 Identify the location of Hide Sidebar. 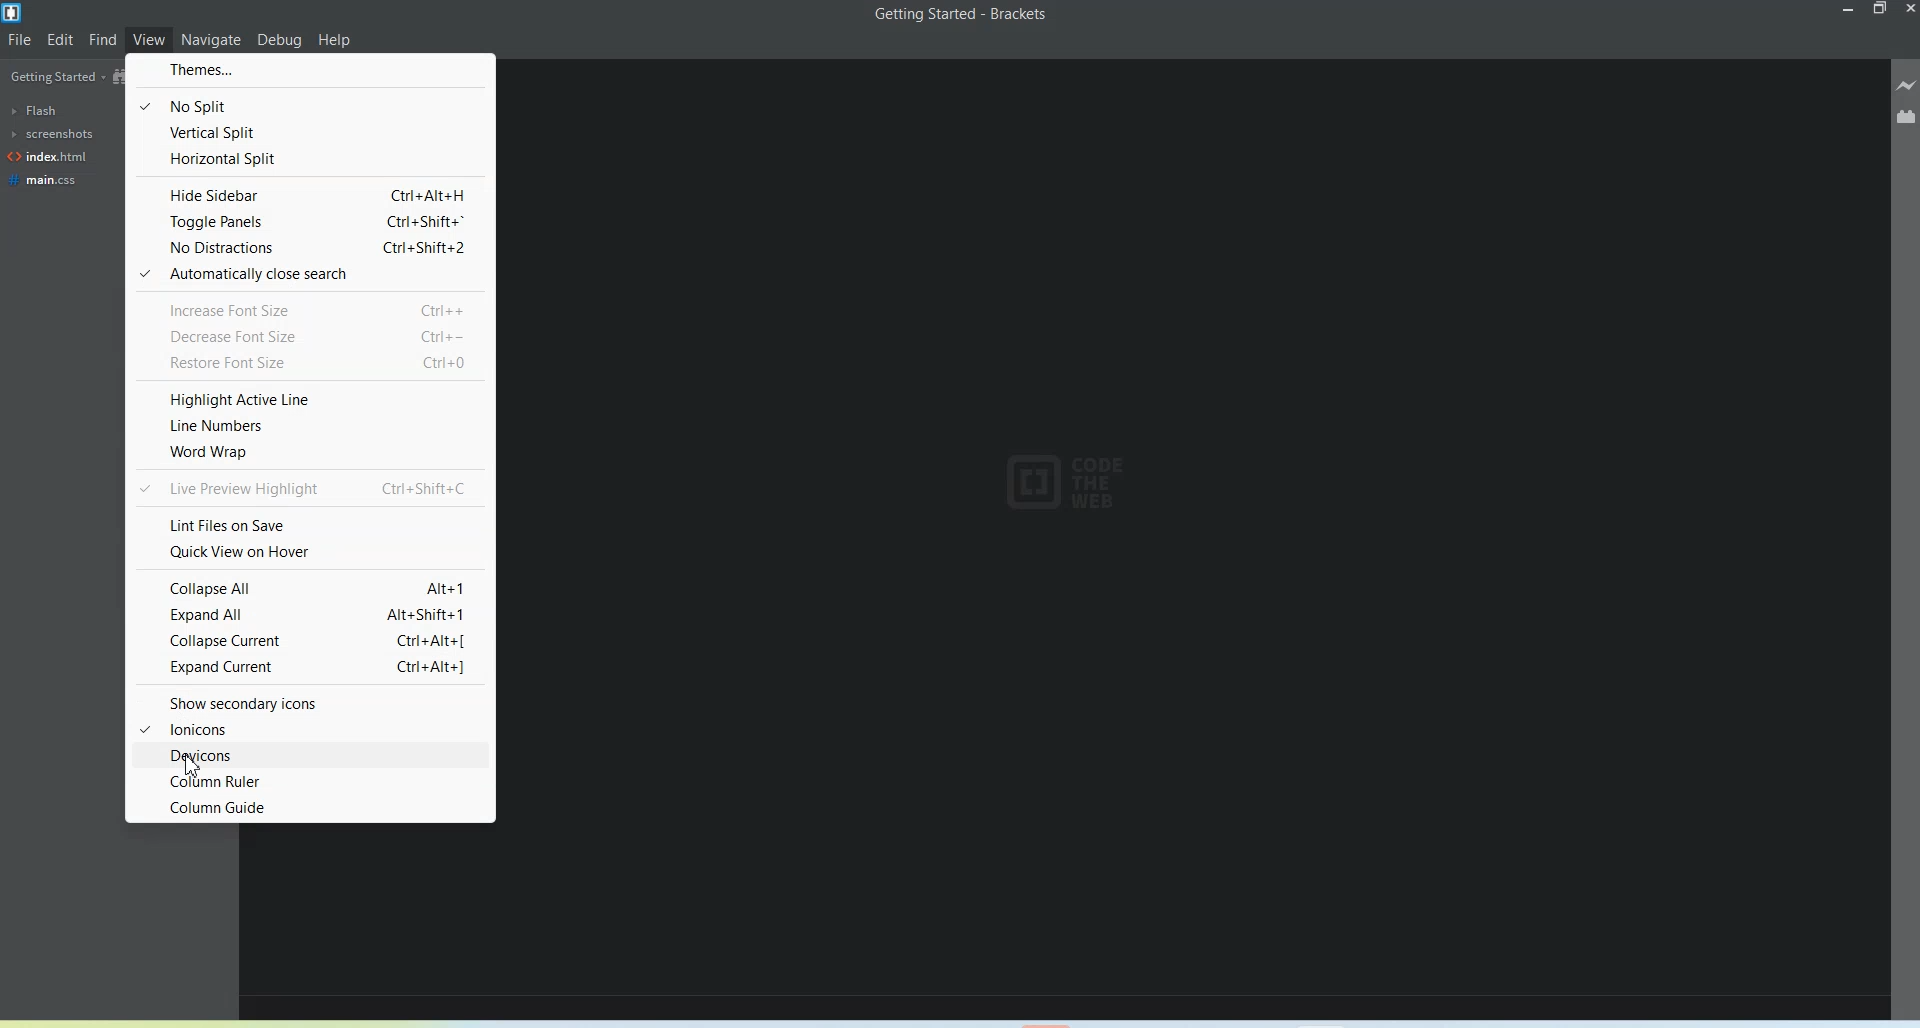
(307, 194).